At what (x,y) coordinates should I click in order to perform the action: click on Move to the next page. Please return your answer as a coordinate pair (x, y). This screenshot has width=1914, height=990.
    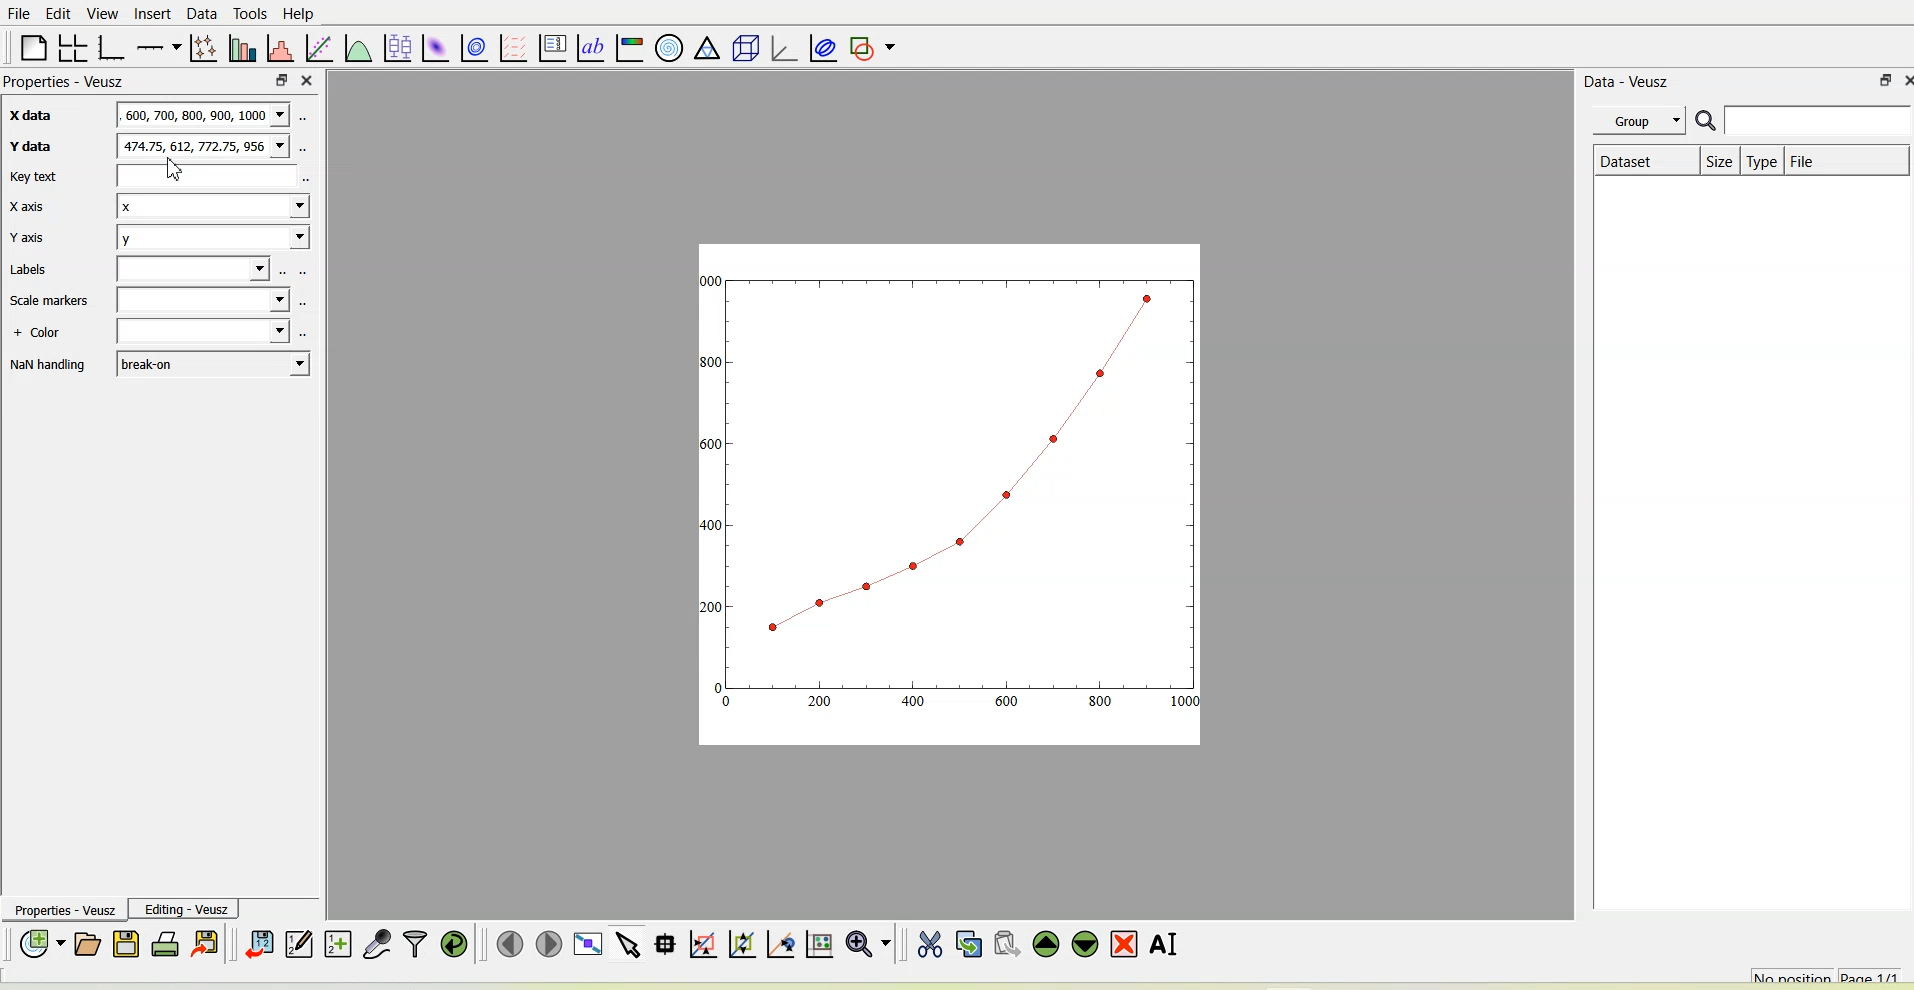
    Looking at the image, I should click on (549, 943).